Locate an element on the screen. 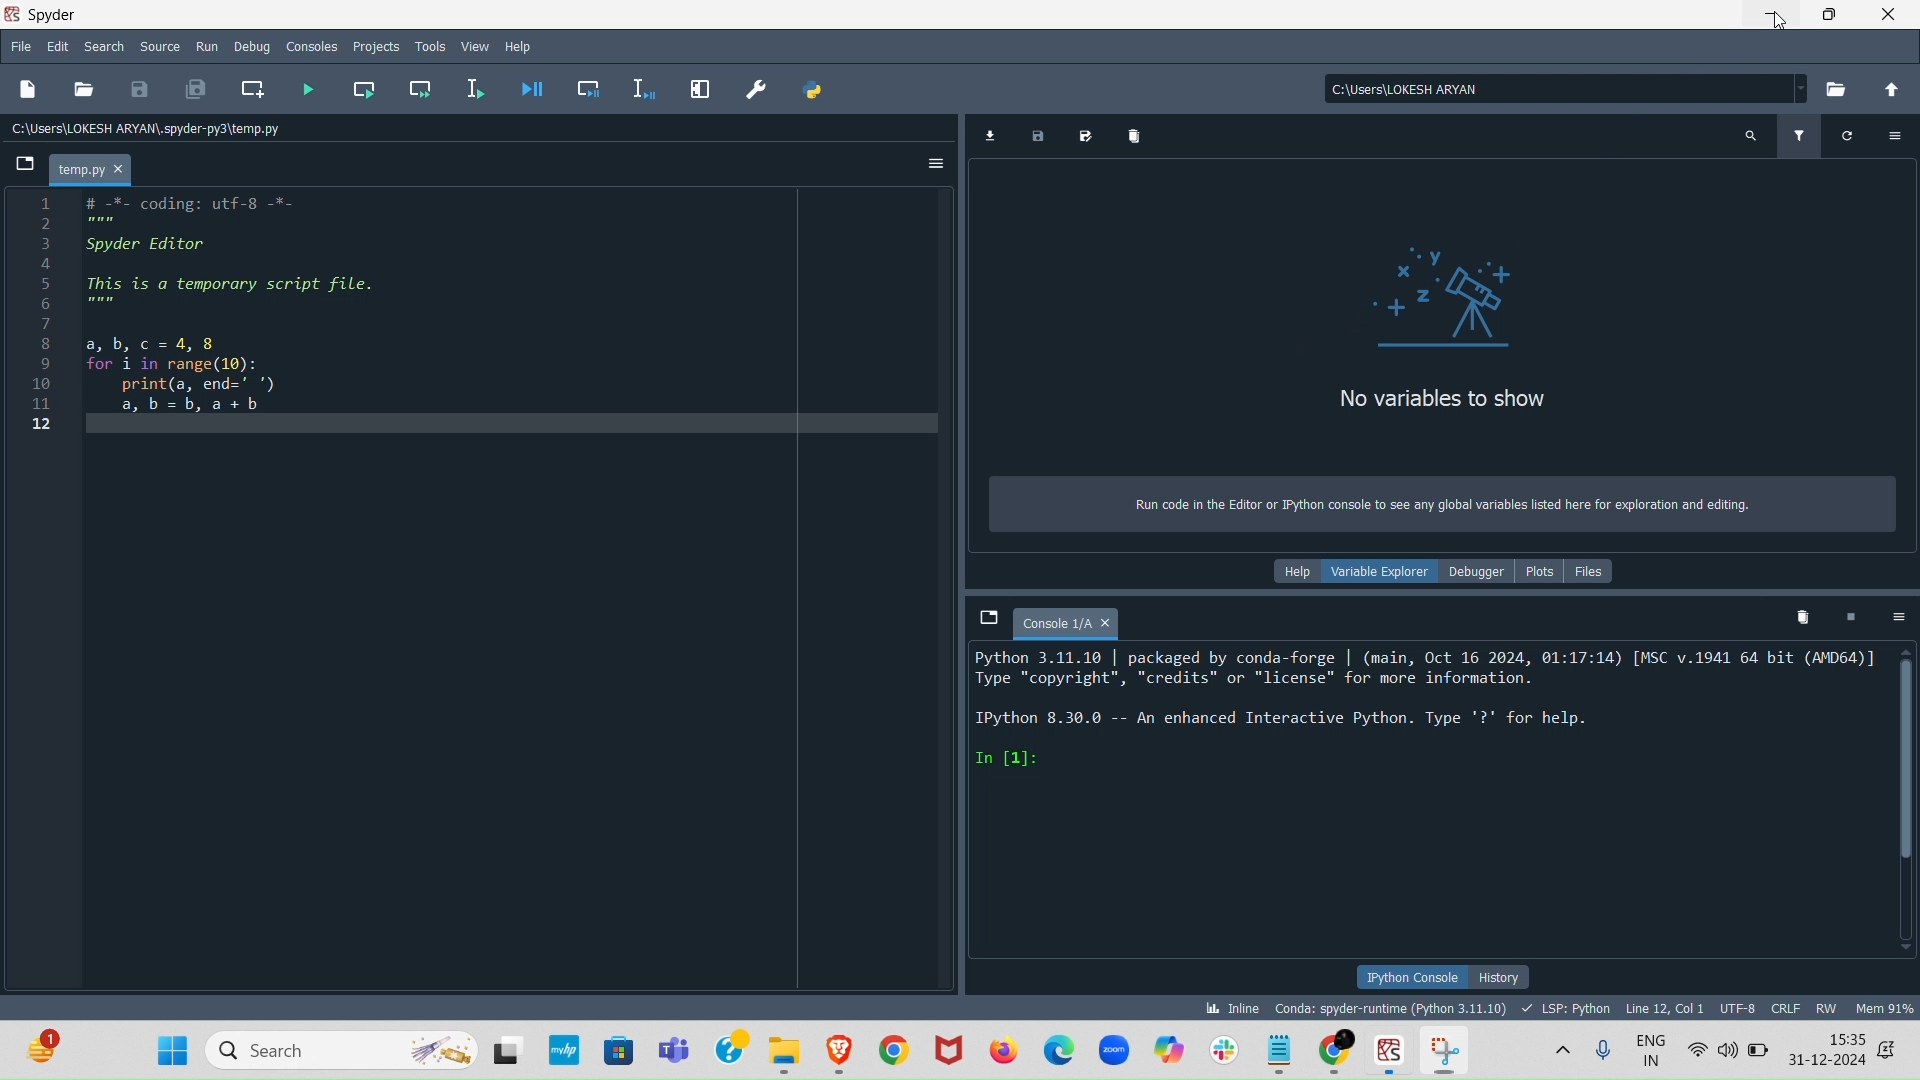  Save data is located at coordinates (1034, 137).